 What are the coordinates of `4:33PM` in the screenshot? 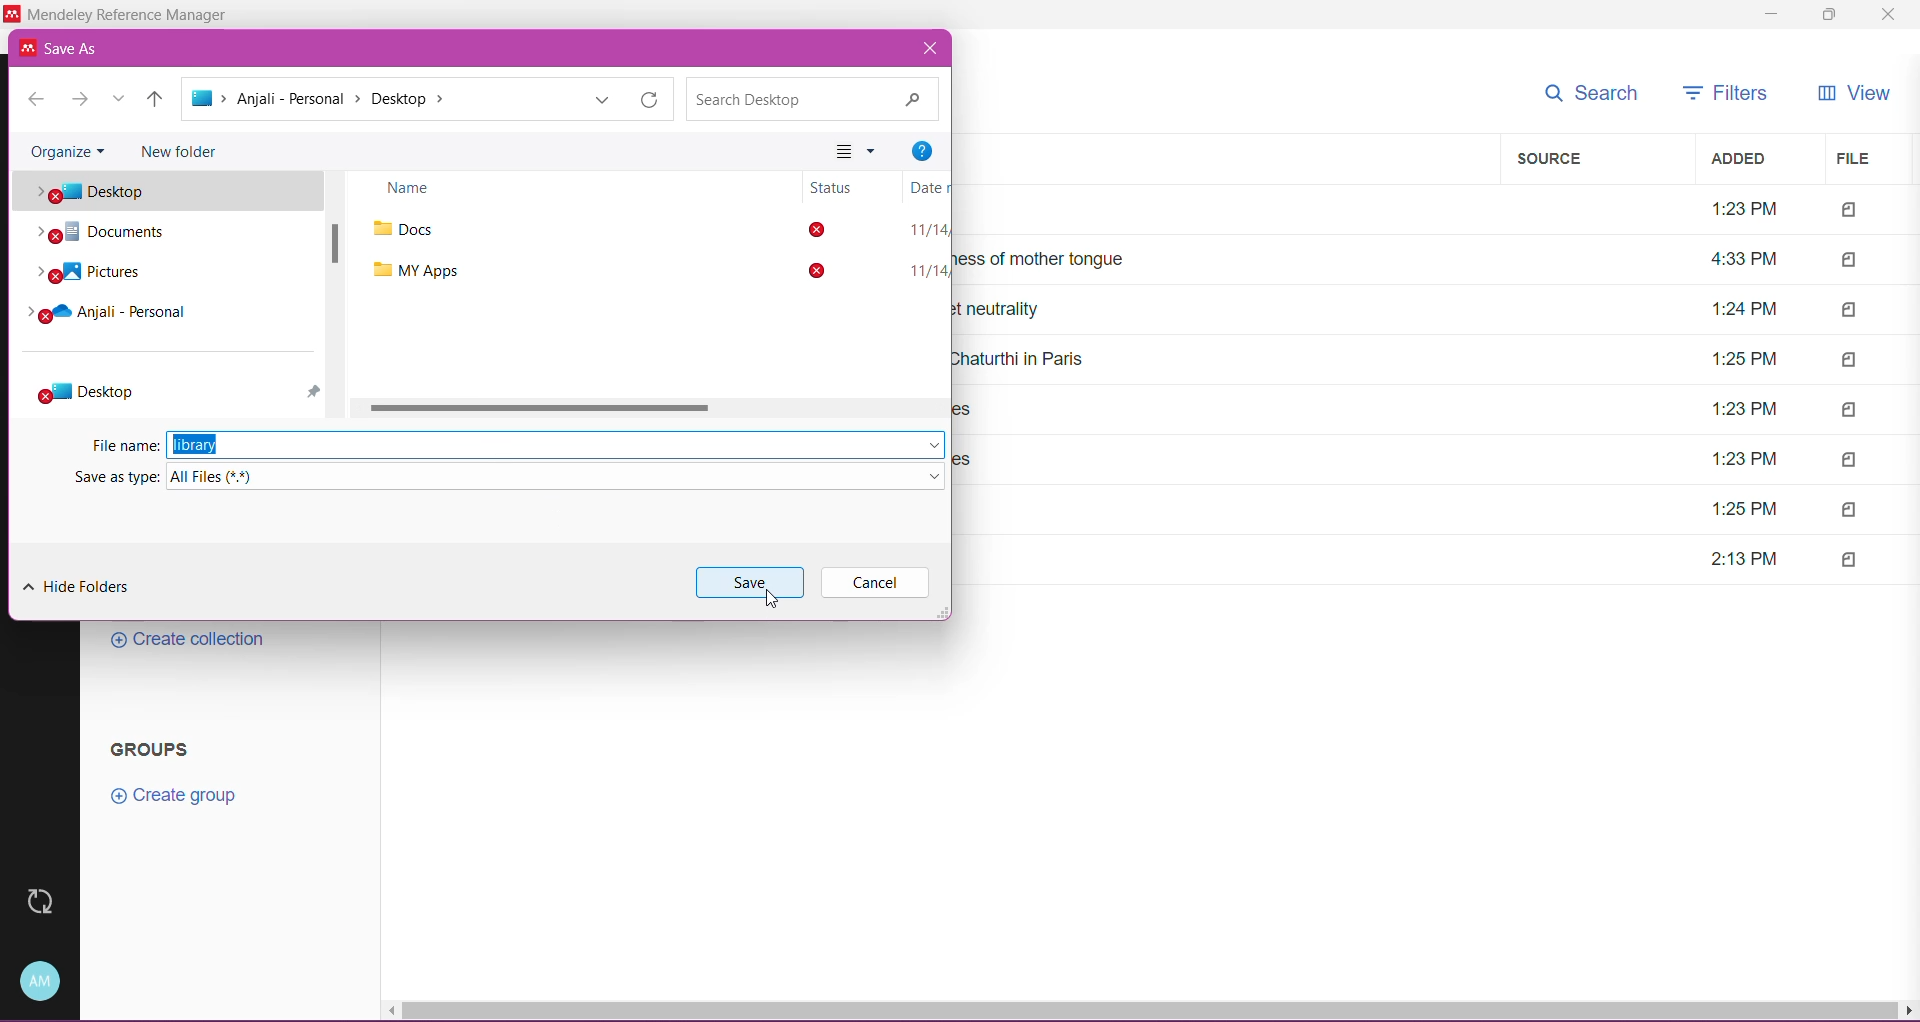 It's located at (1744, 259).